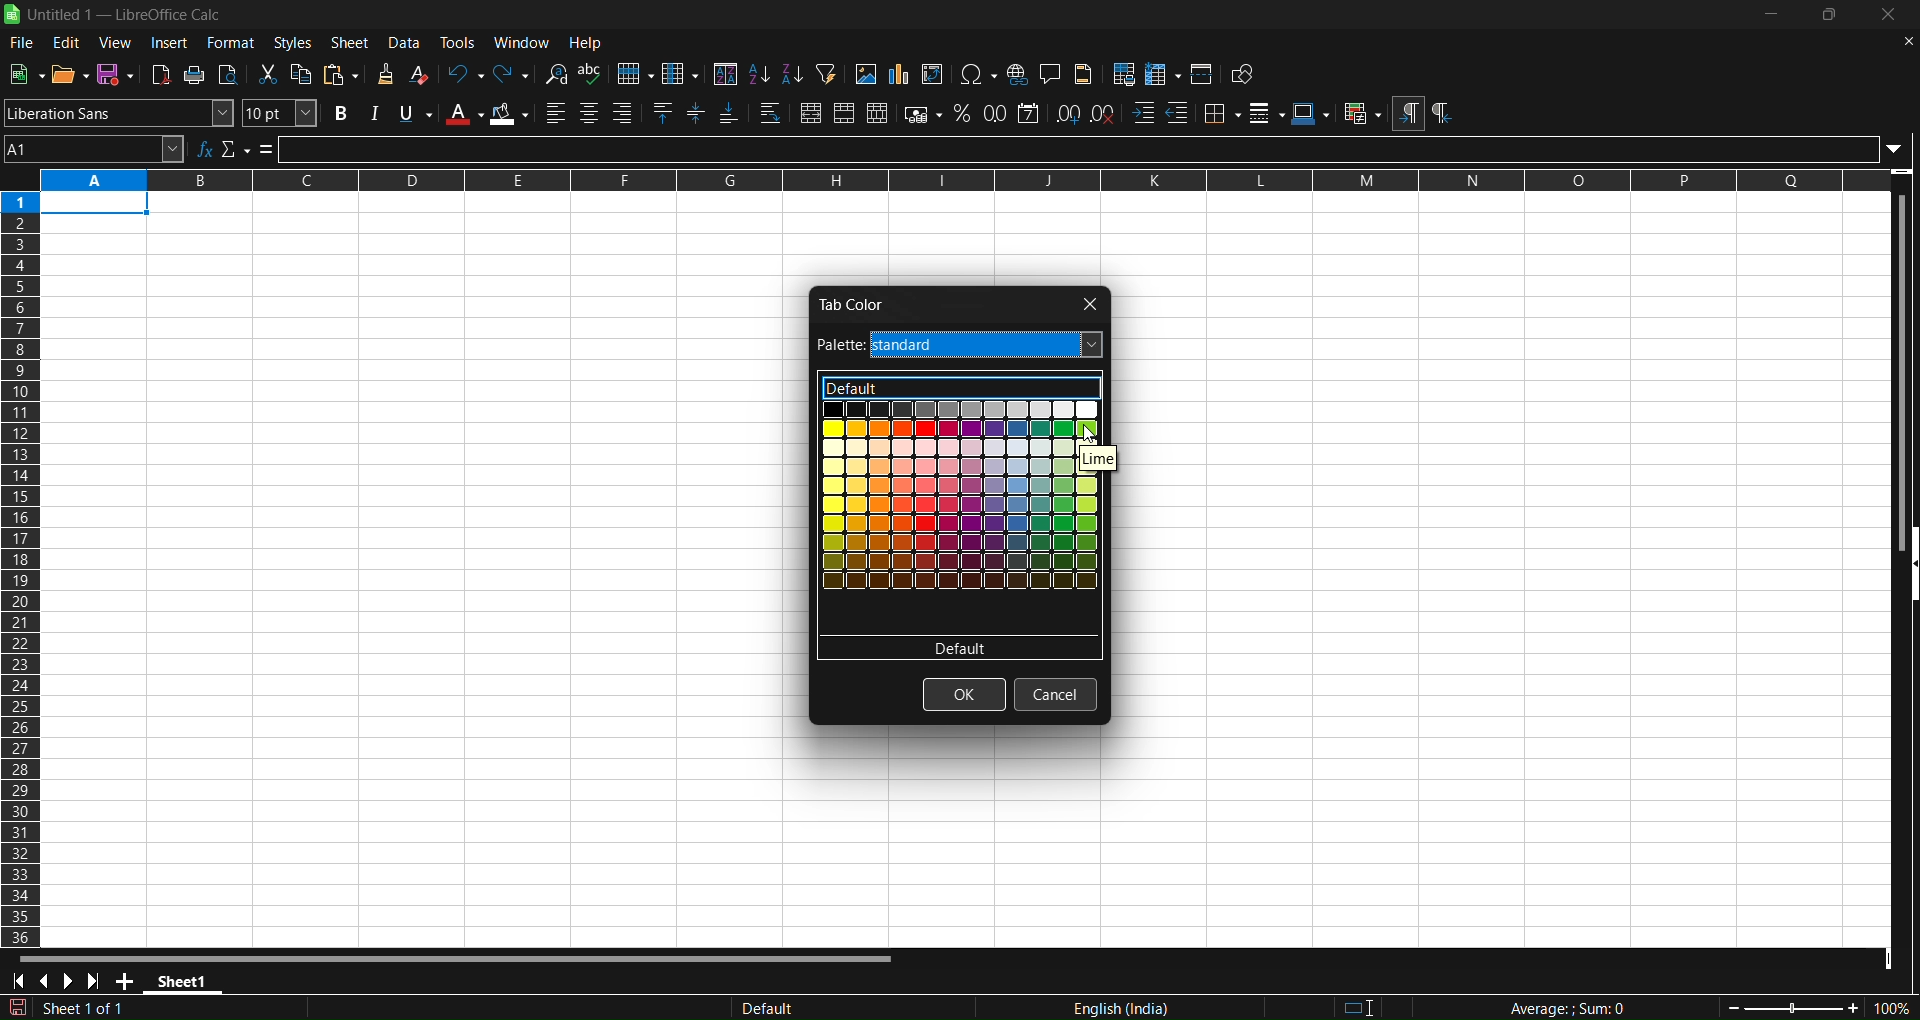  I want to click on background color, so click(511, 114).